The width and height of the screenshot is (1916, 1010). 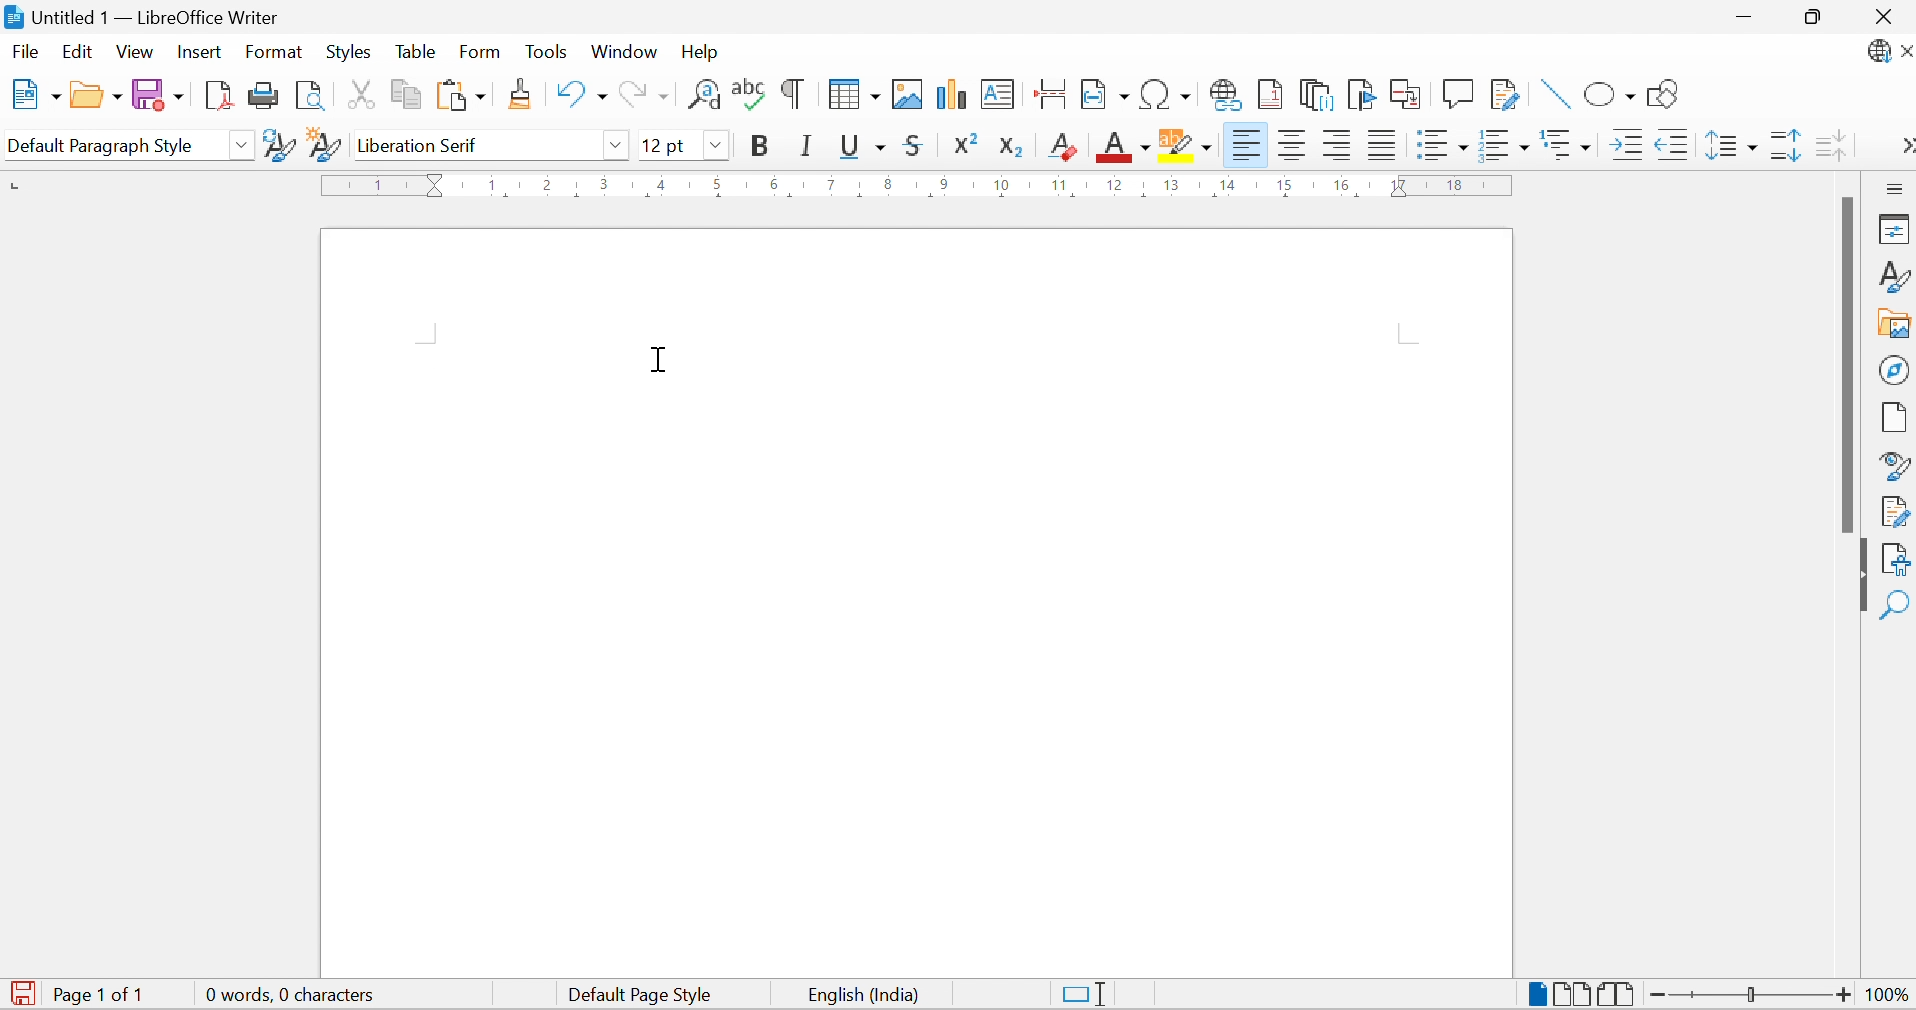 I want to click on Insert Text Box, so click(x=998, y=93).